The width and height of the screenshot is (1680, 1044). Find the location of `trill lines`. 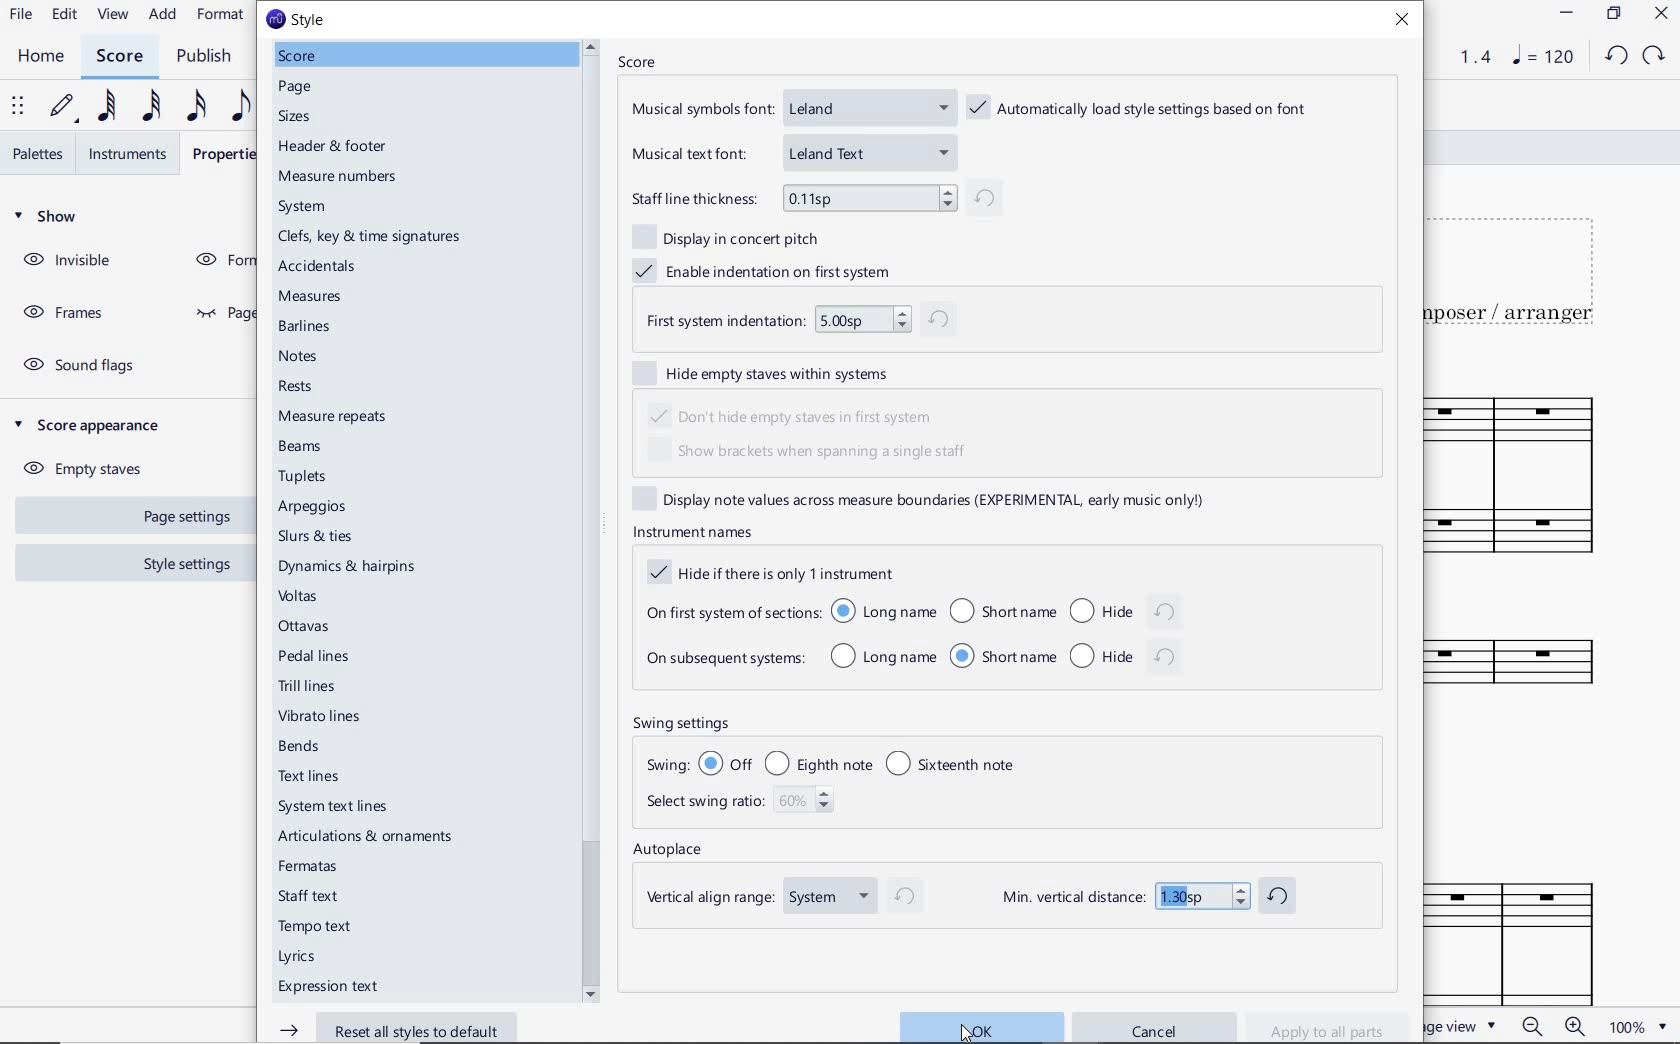

trill lines is located at coordinates (308, 686).